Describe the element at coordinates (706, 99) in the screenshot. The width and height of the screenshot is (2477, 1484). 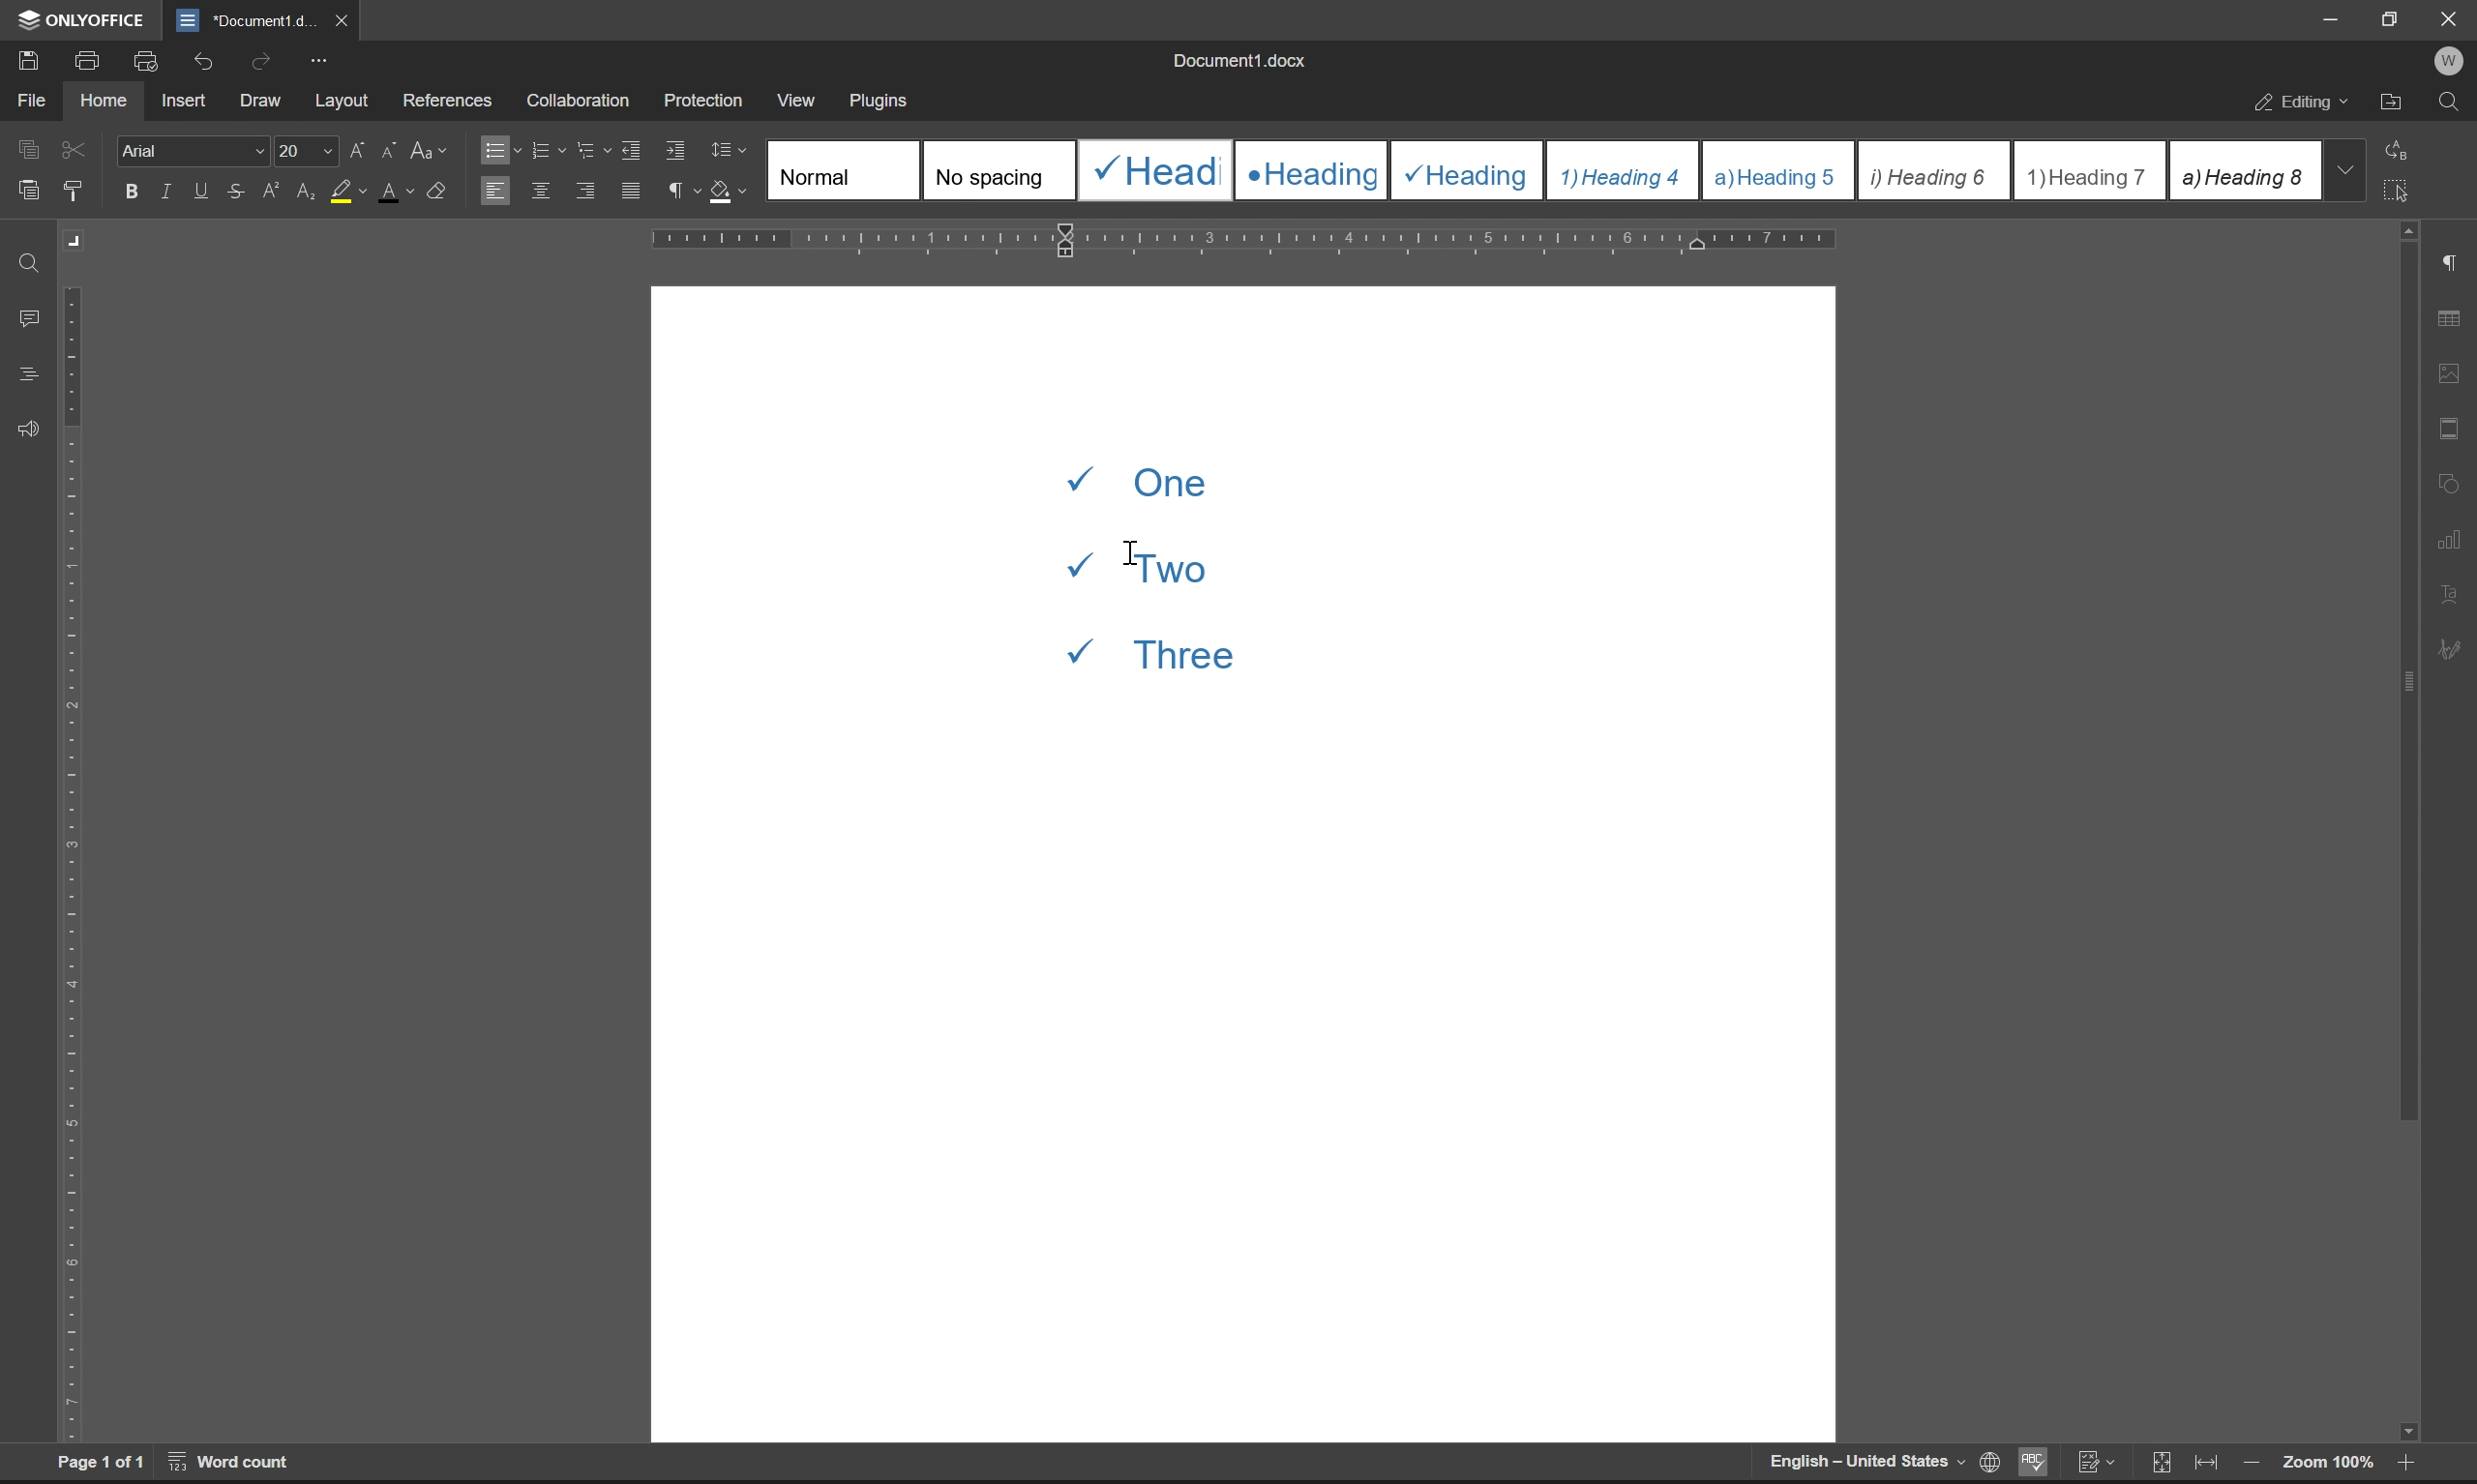
I see `protection` at that location.